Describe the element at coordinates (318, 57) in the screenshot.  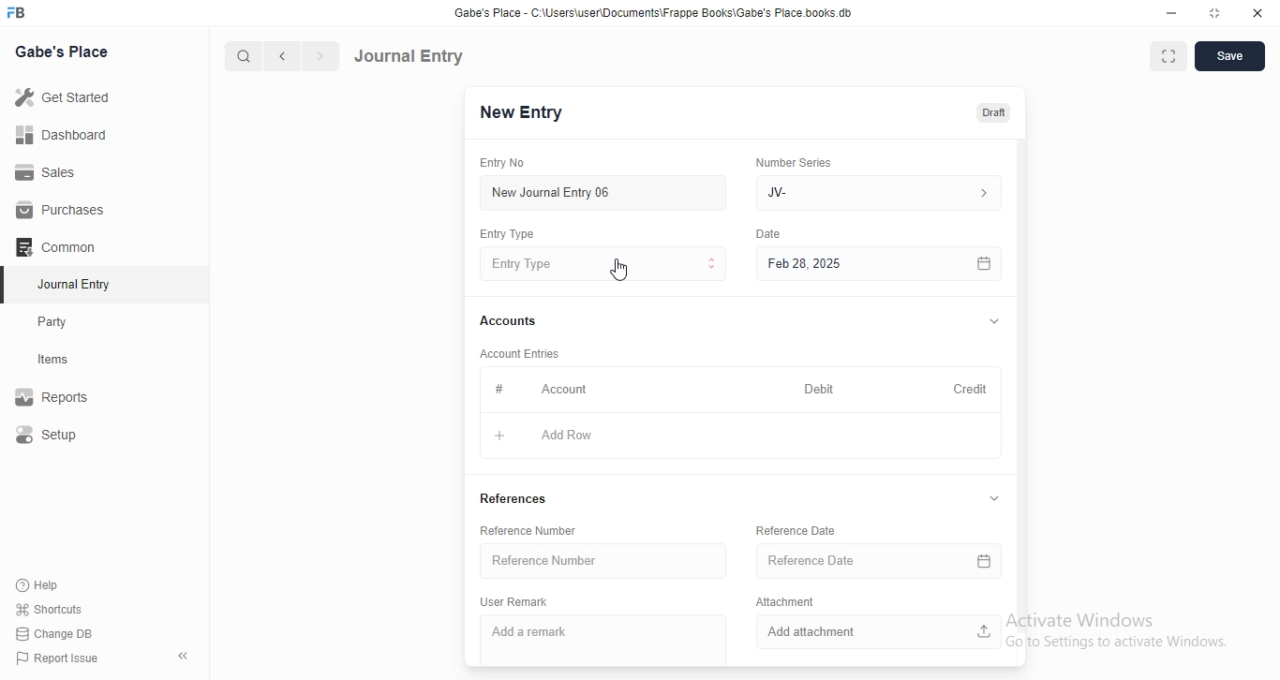
I see `next` at that location.